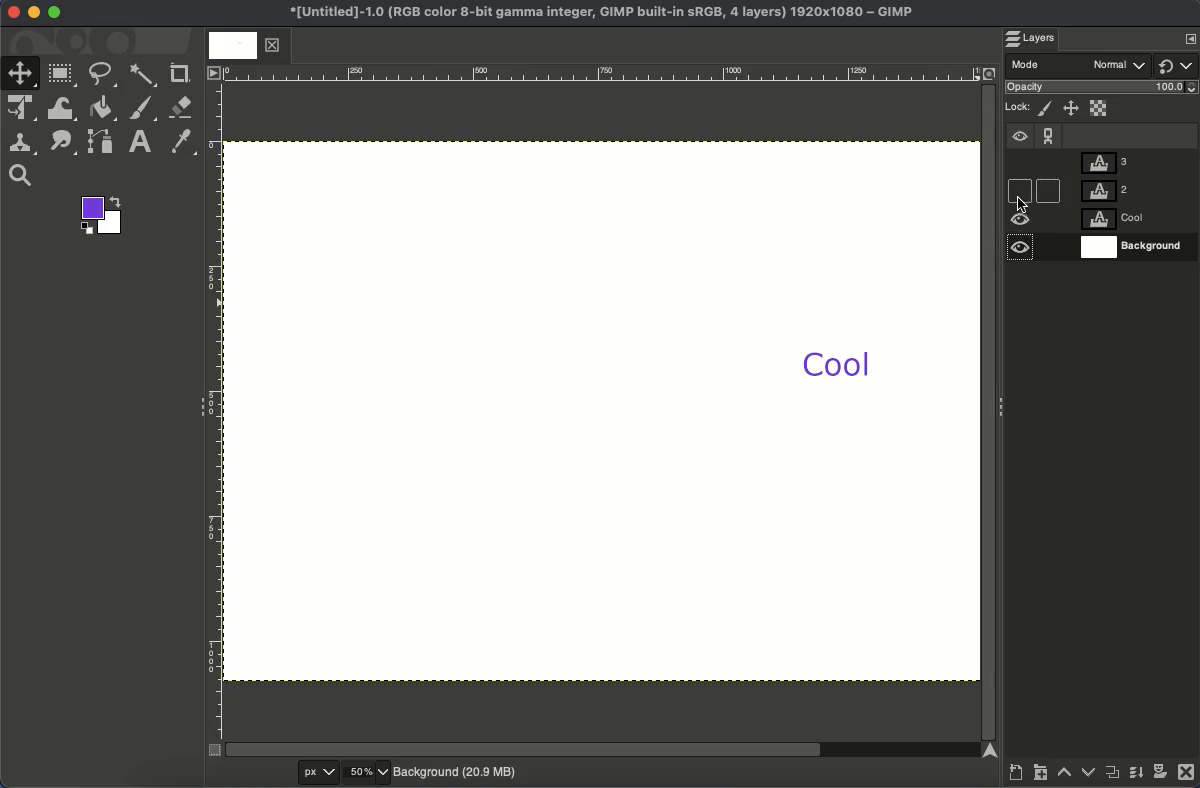 This screenshot has width=1200, height=788. Describe the element at coordinates (1049, 131) in the screenshot. I see `Chain` at that location.